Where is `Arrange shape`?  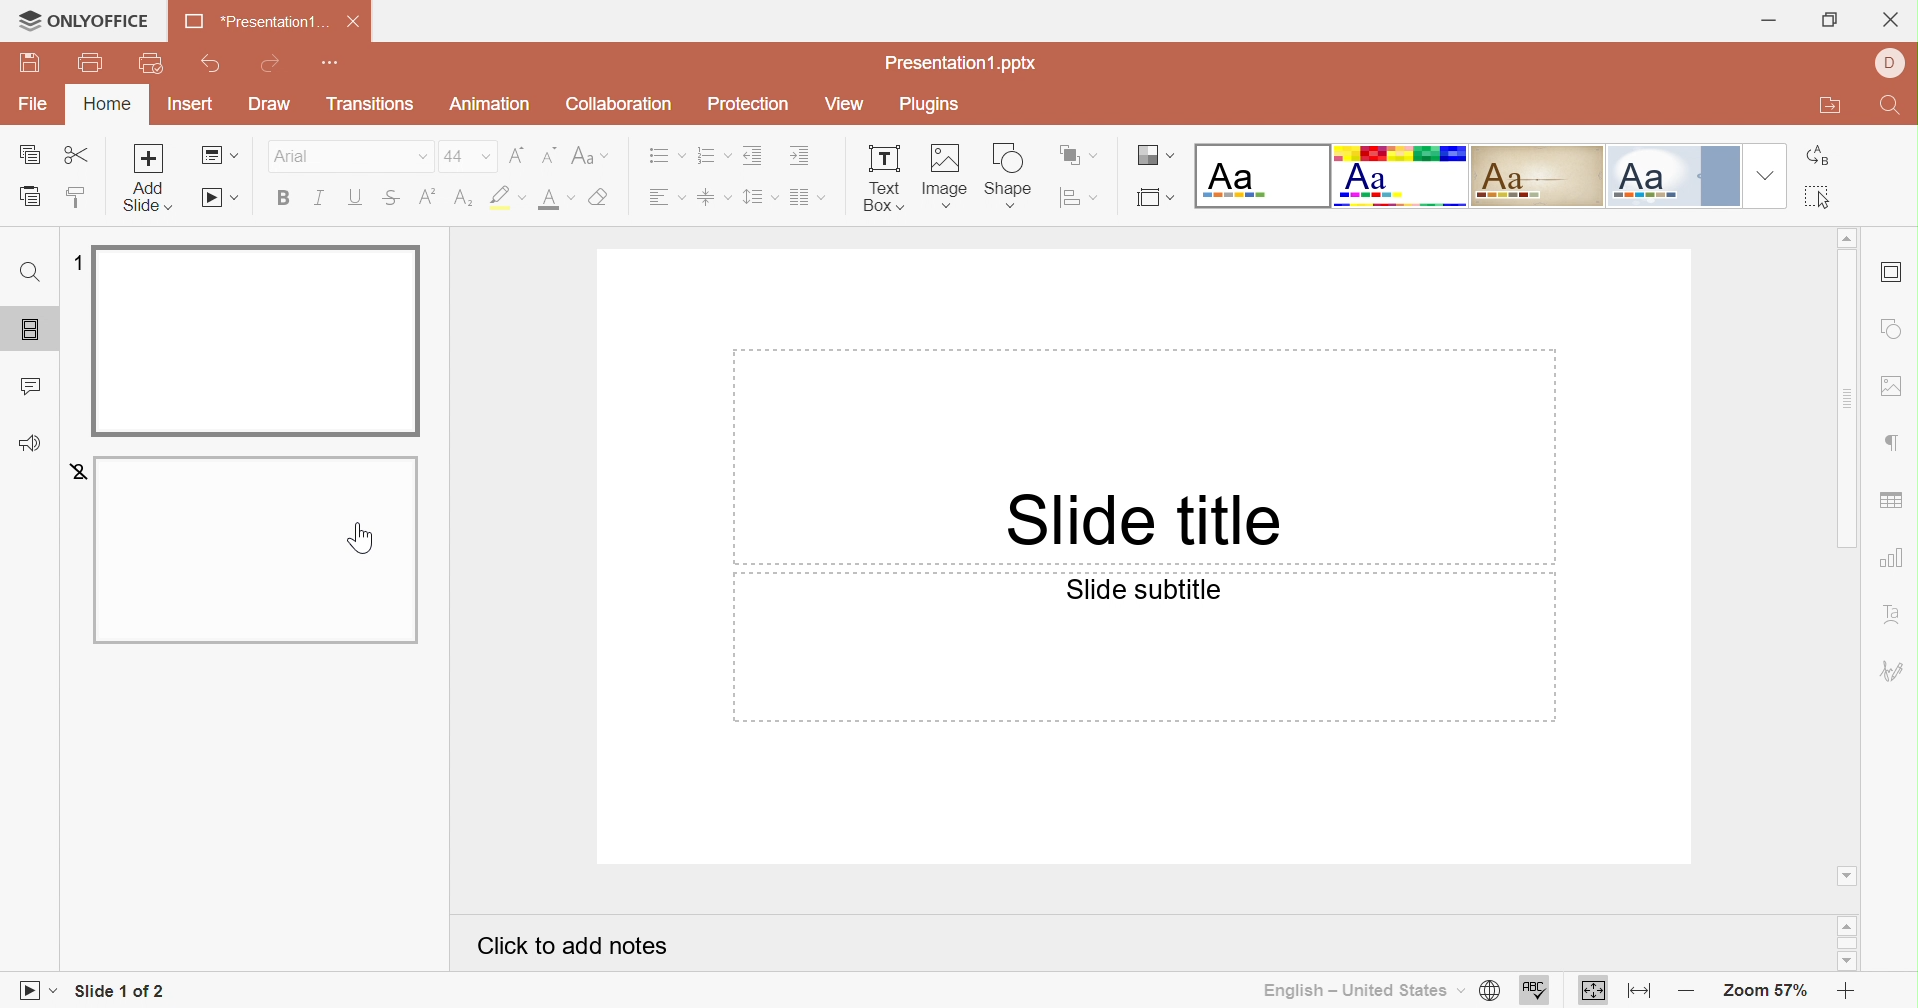 Arrange shape is located at coordinates (1079, 153).